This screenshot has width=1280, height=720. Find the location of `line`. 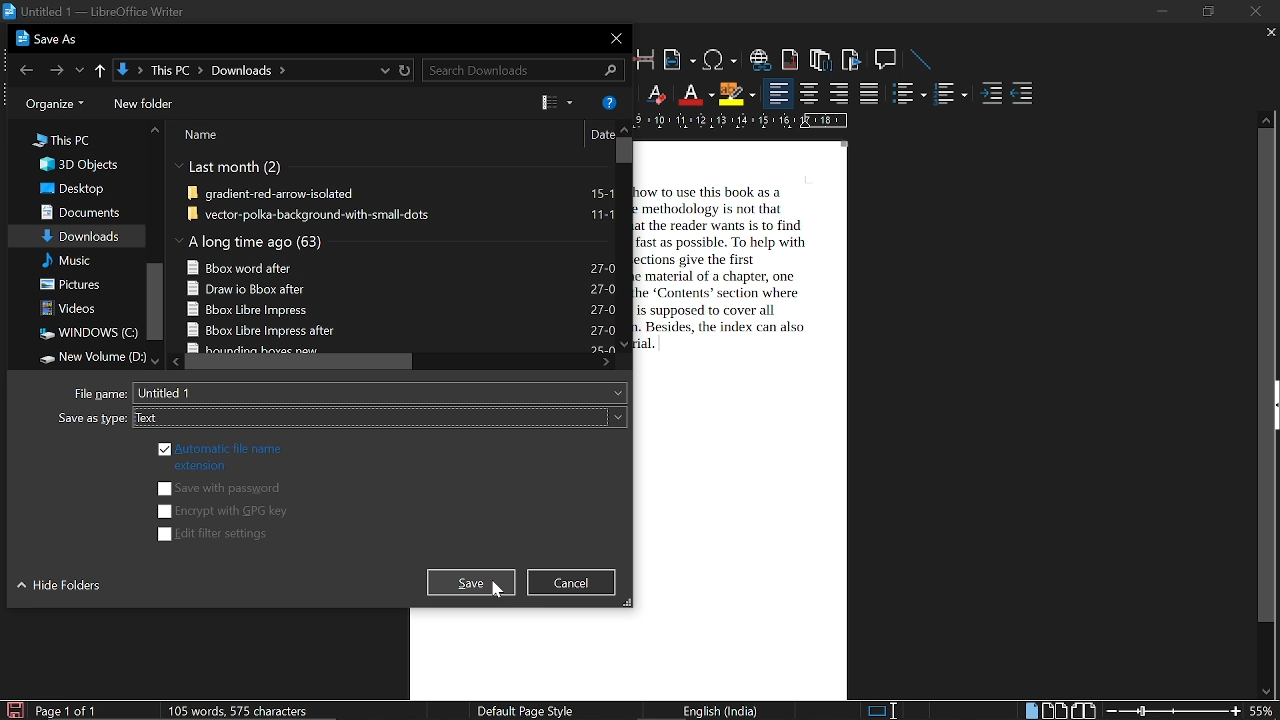

line is located at coordinates (922, 60).